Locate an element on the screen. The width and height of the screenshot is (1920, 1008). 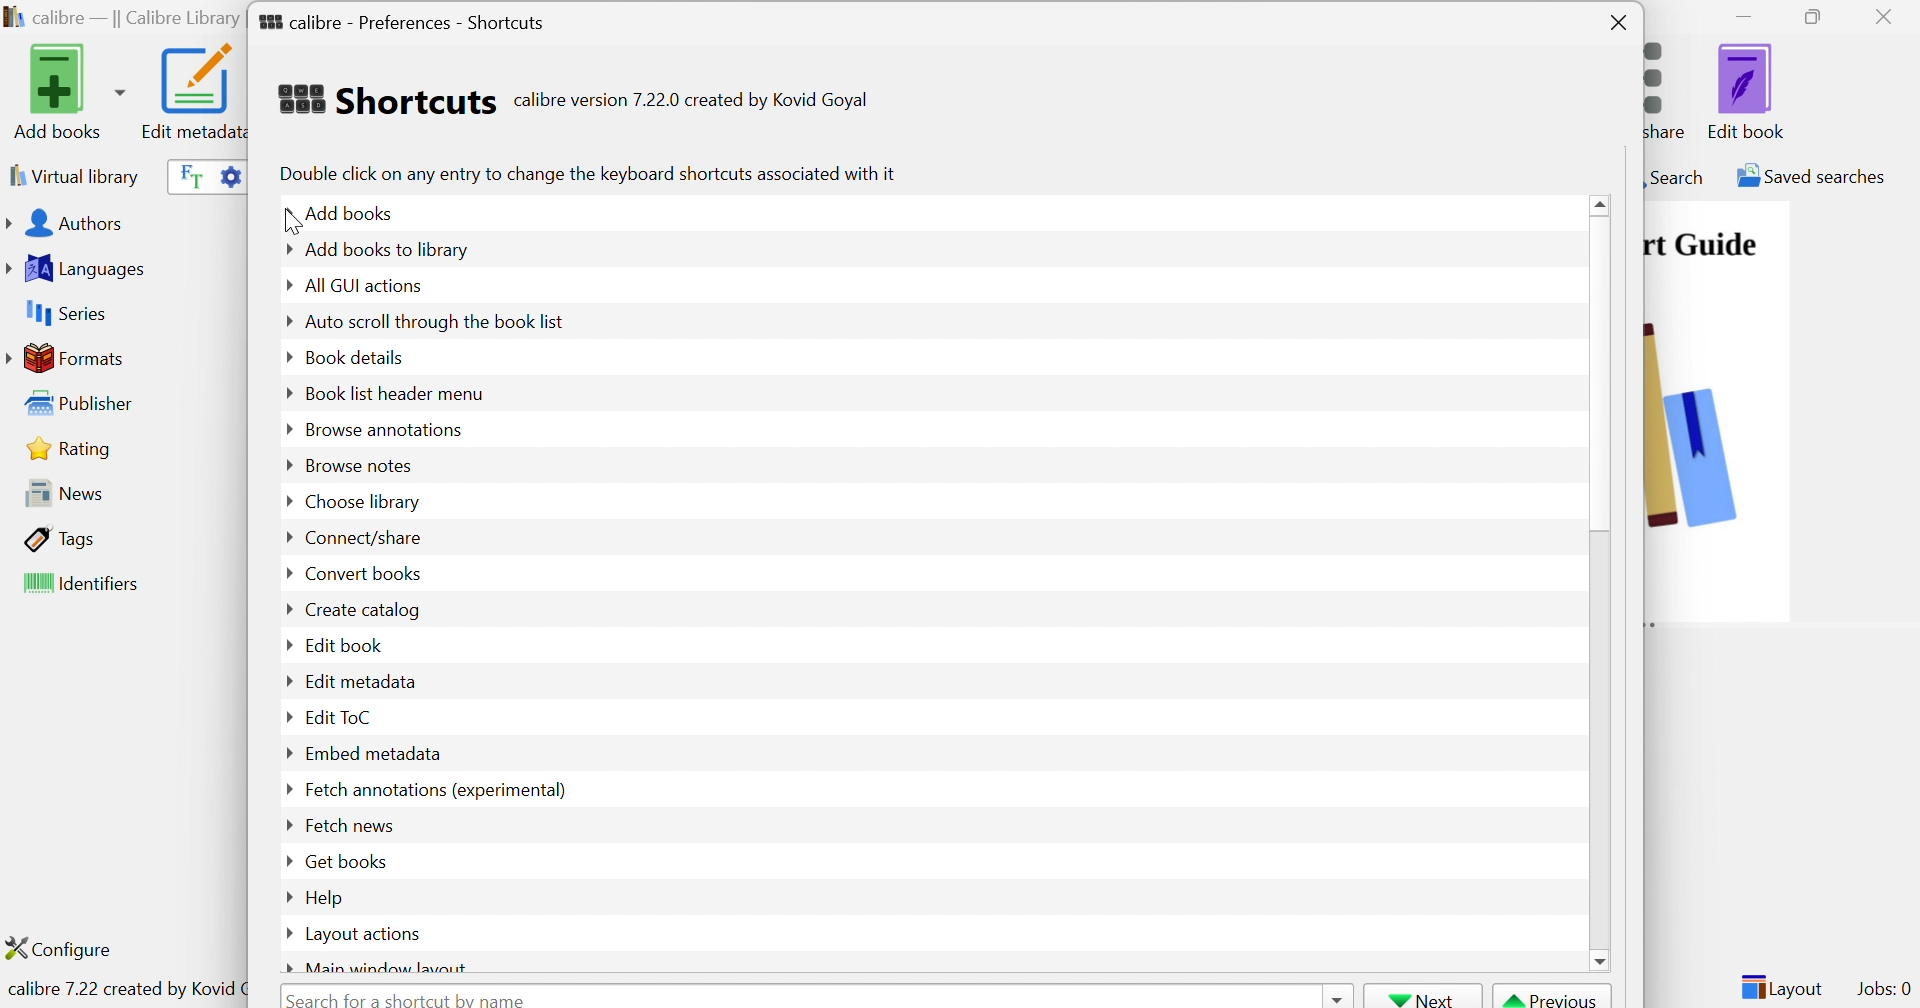
Drop Down is located at coordinates (281, 465).